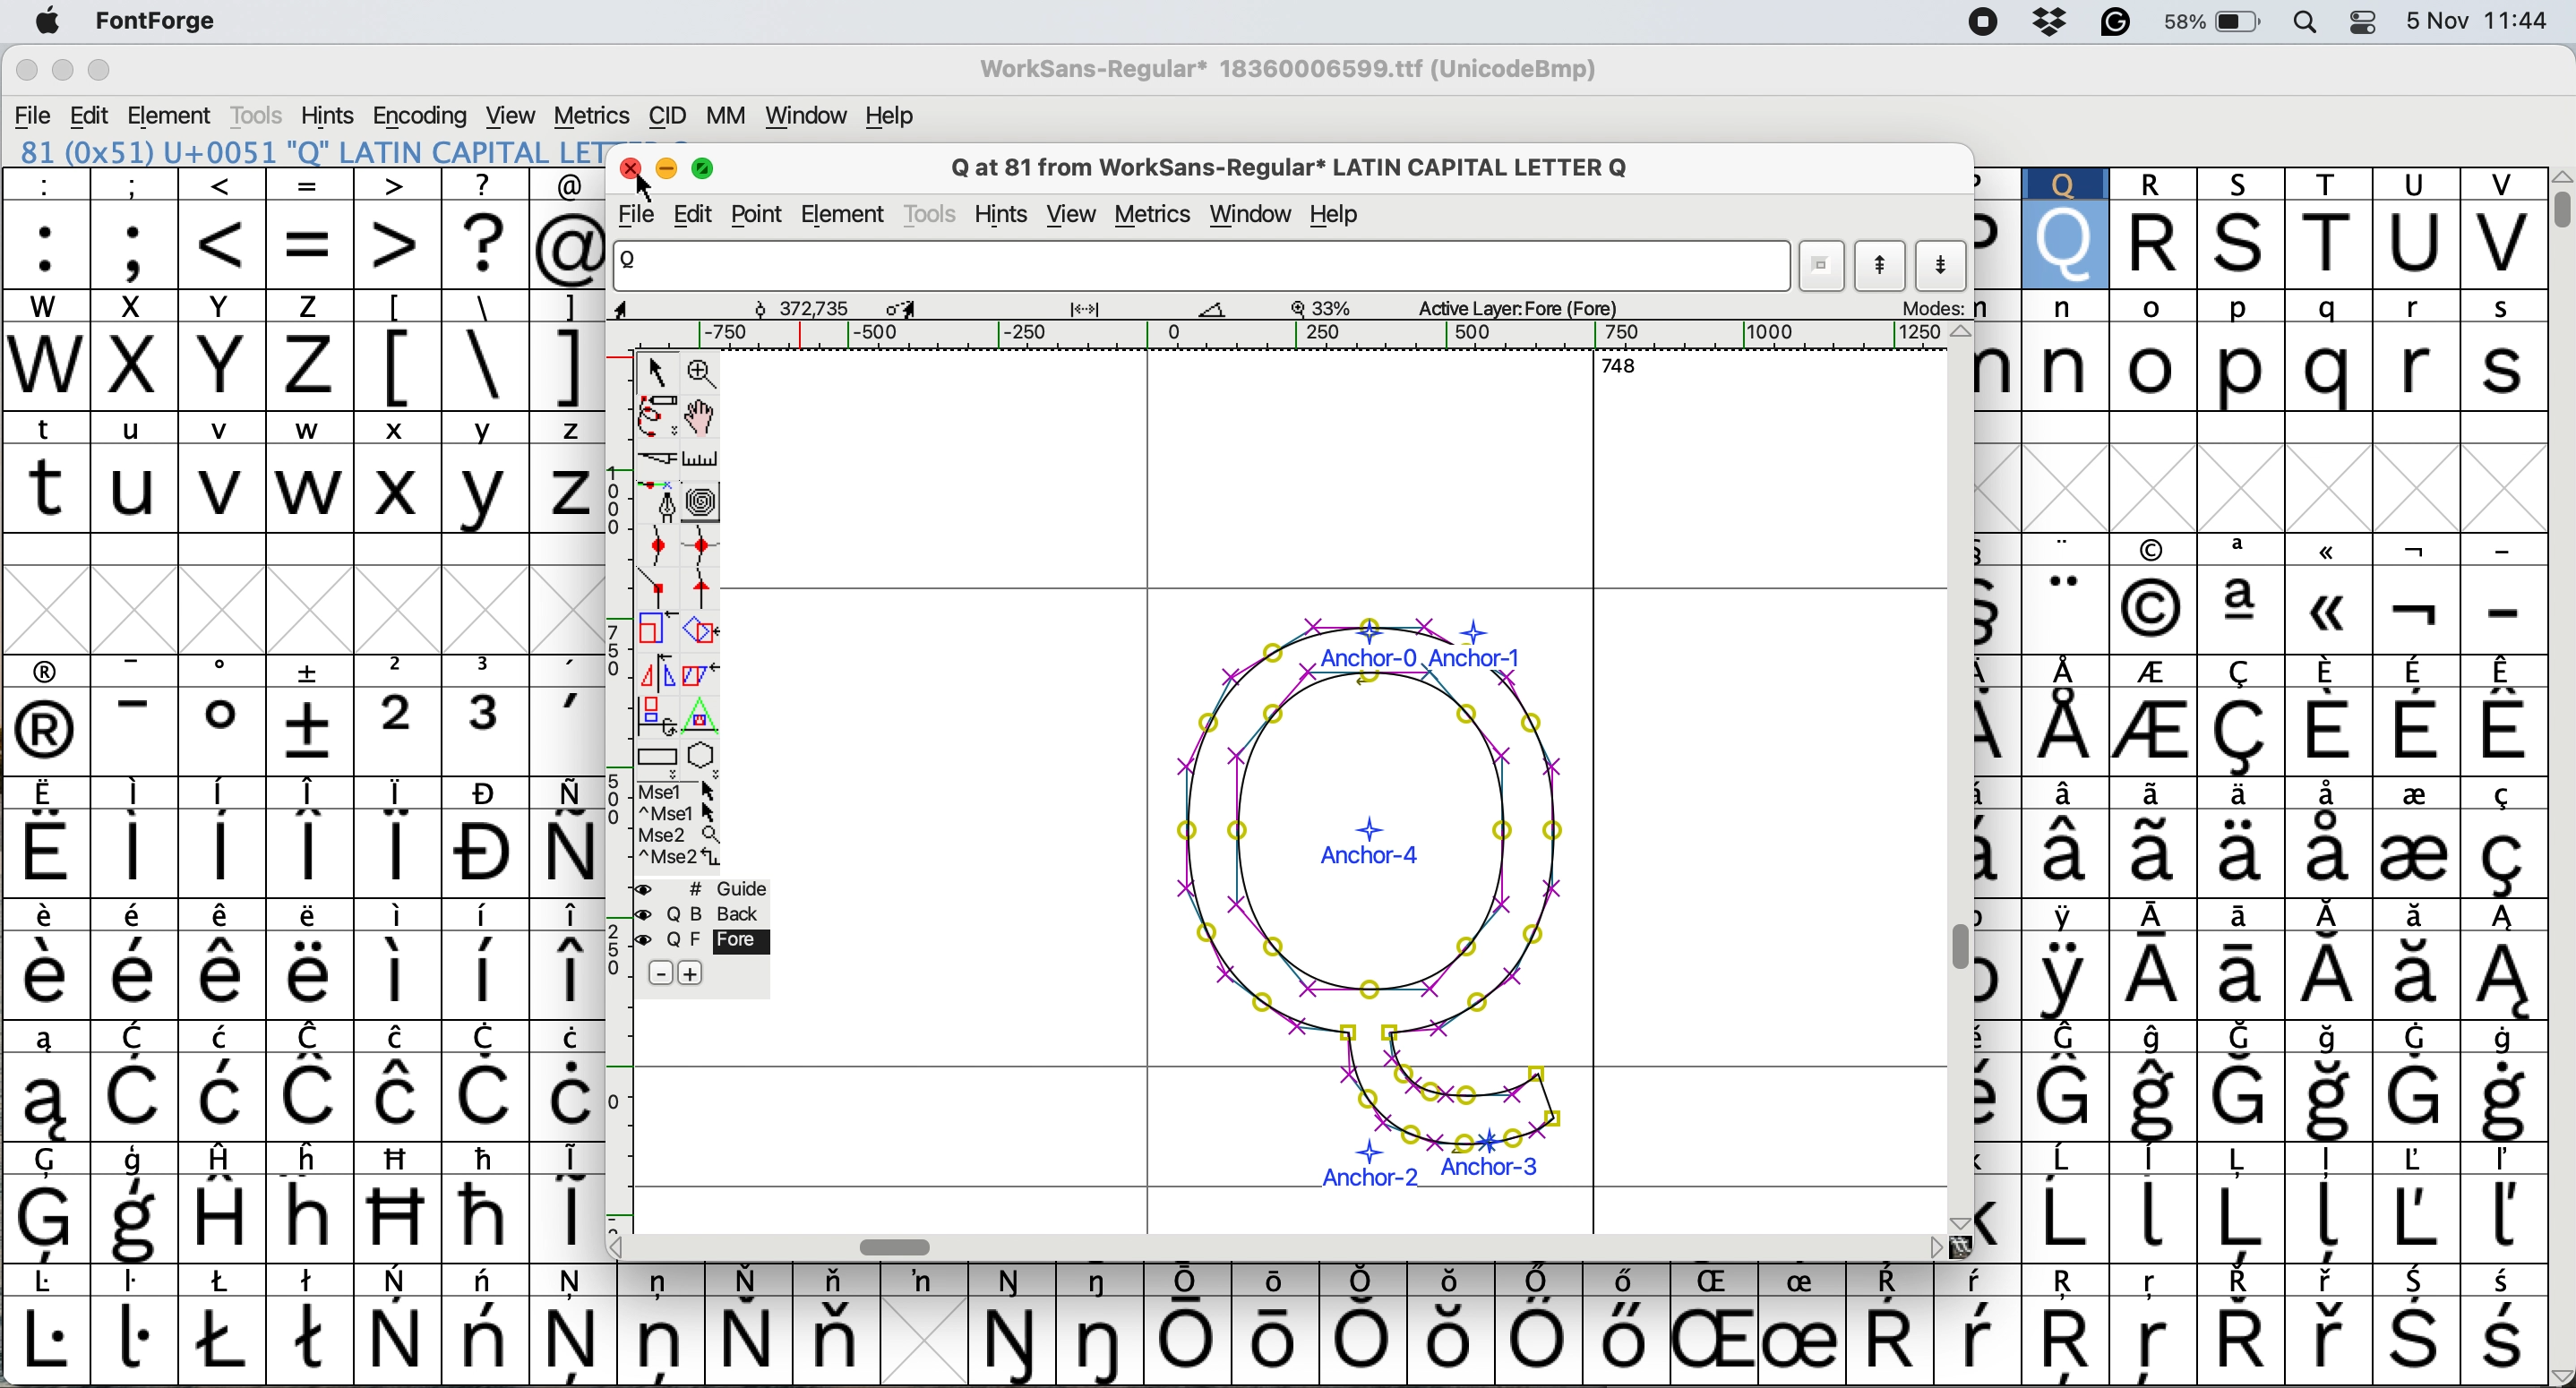 This screenshot has height=1388, width=2576. What do you see at coordinates (701, 549) in the screenshot?
I see `add a curve point horizontal or vertical` at bounding box center [701, 549].